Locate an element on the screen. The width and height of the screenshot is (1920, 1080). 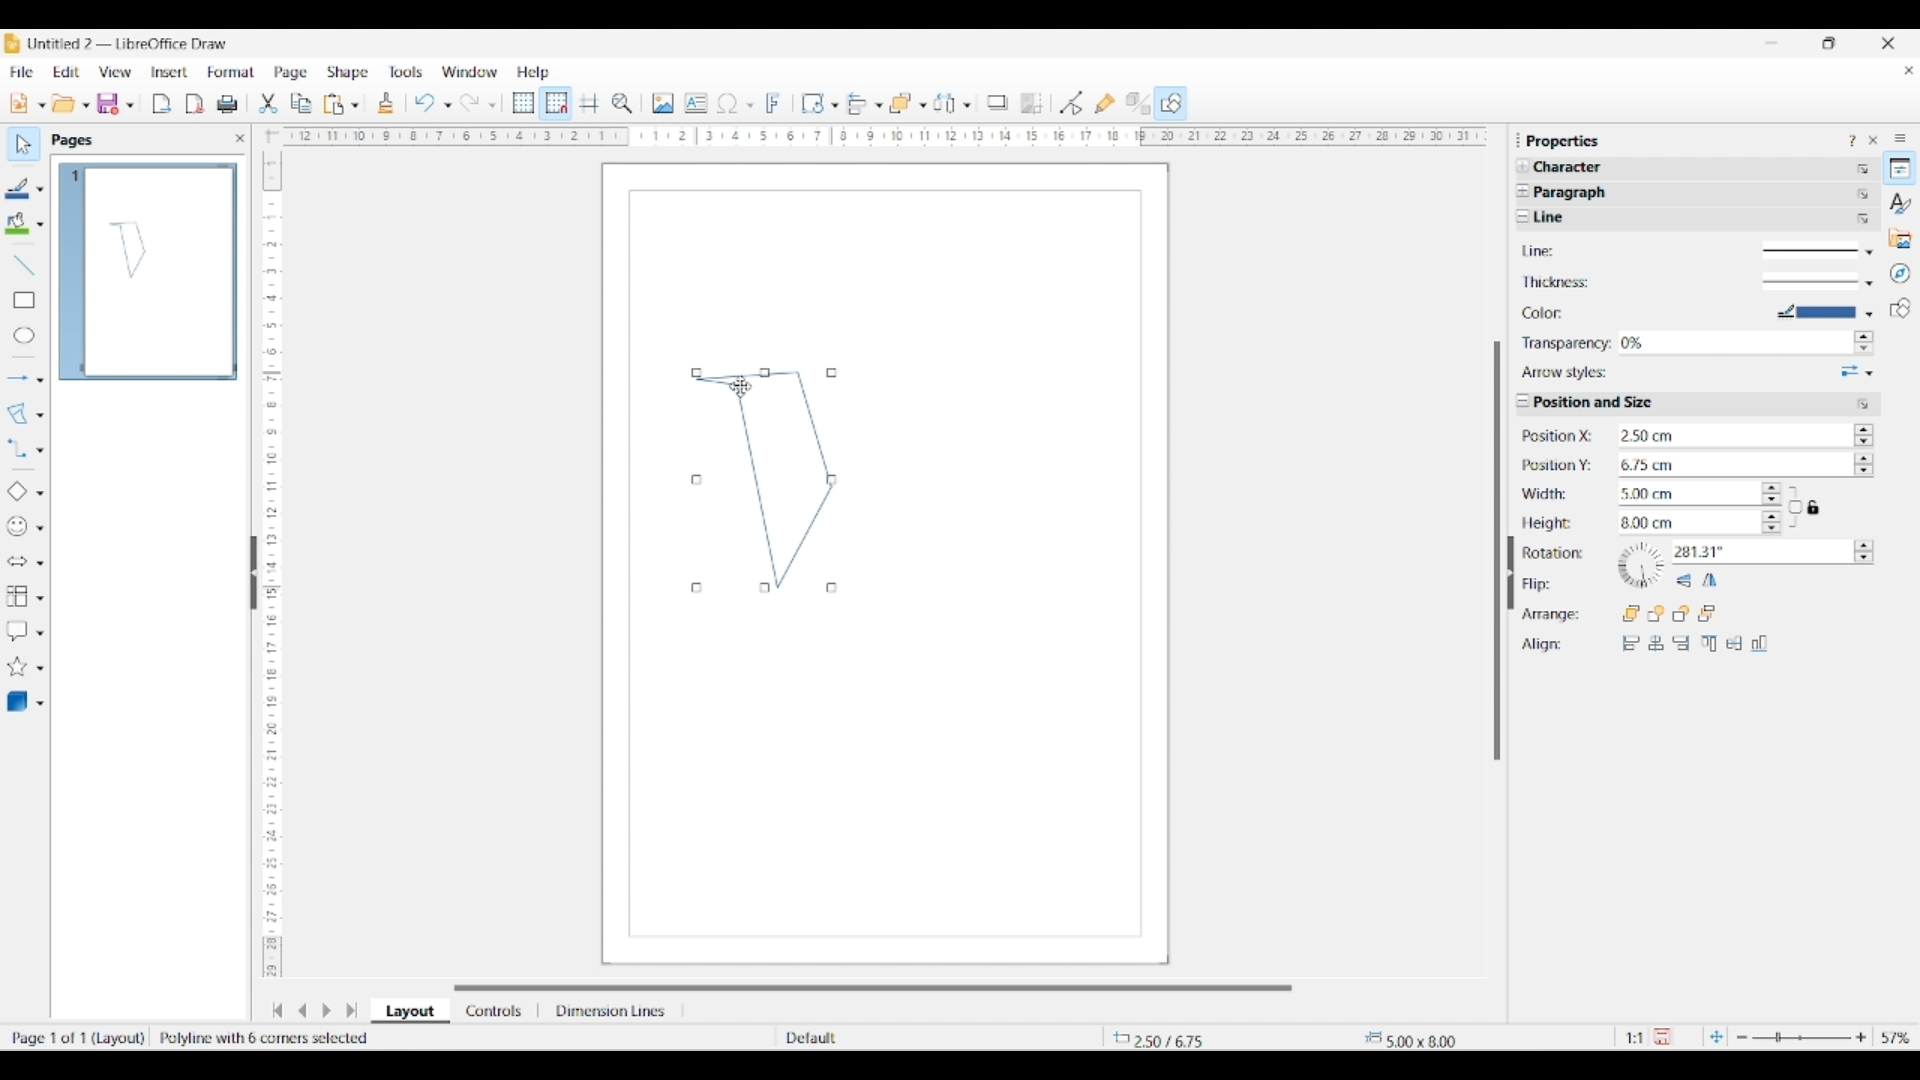
Curve and polygon options is located at coordinates (40, 416).